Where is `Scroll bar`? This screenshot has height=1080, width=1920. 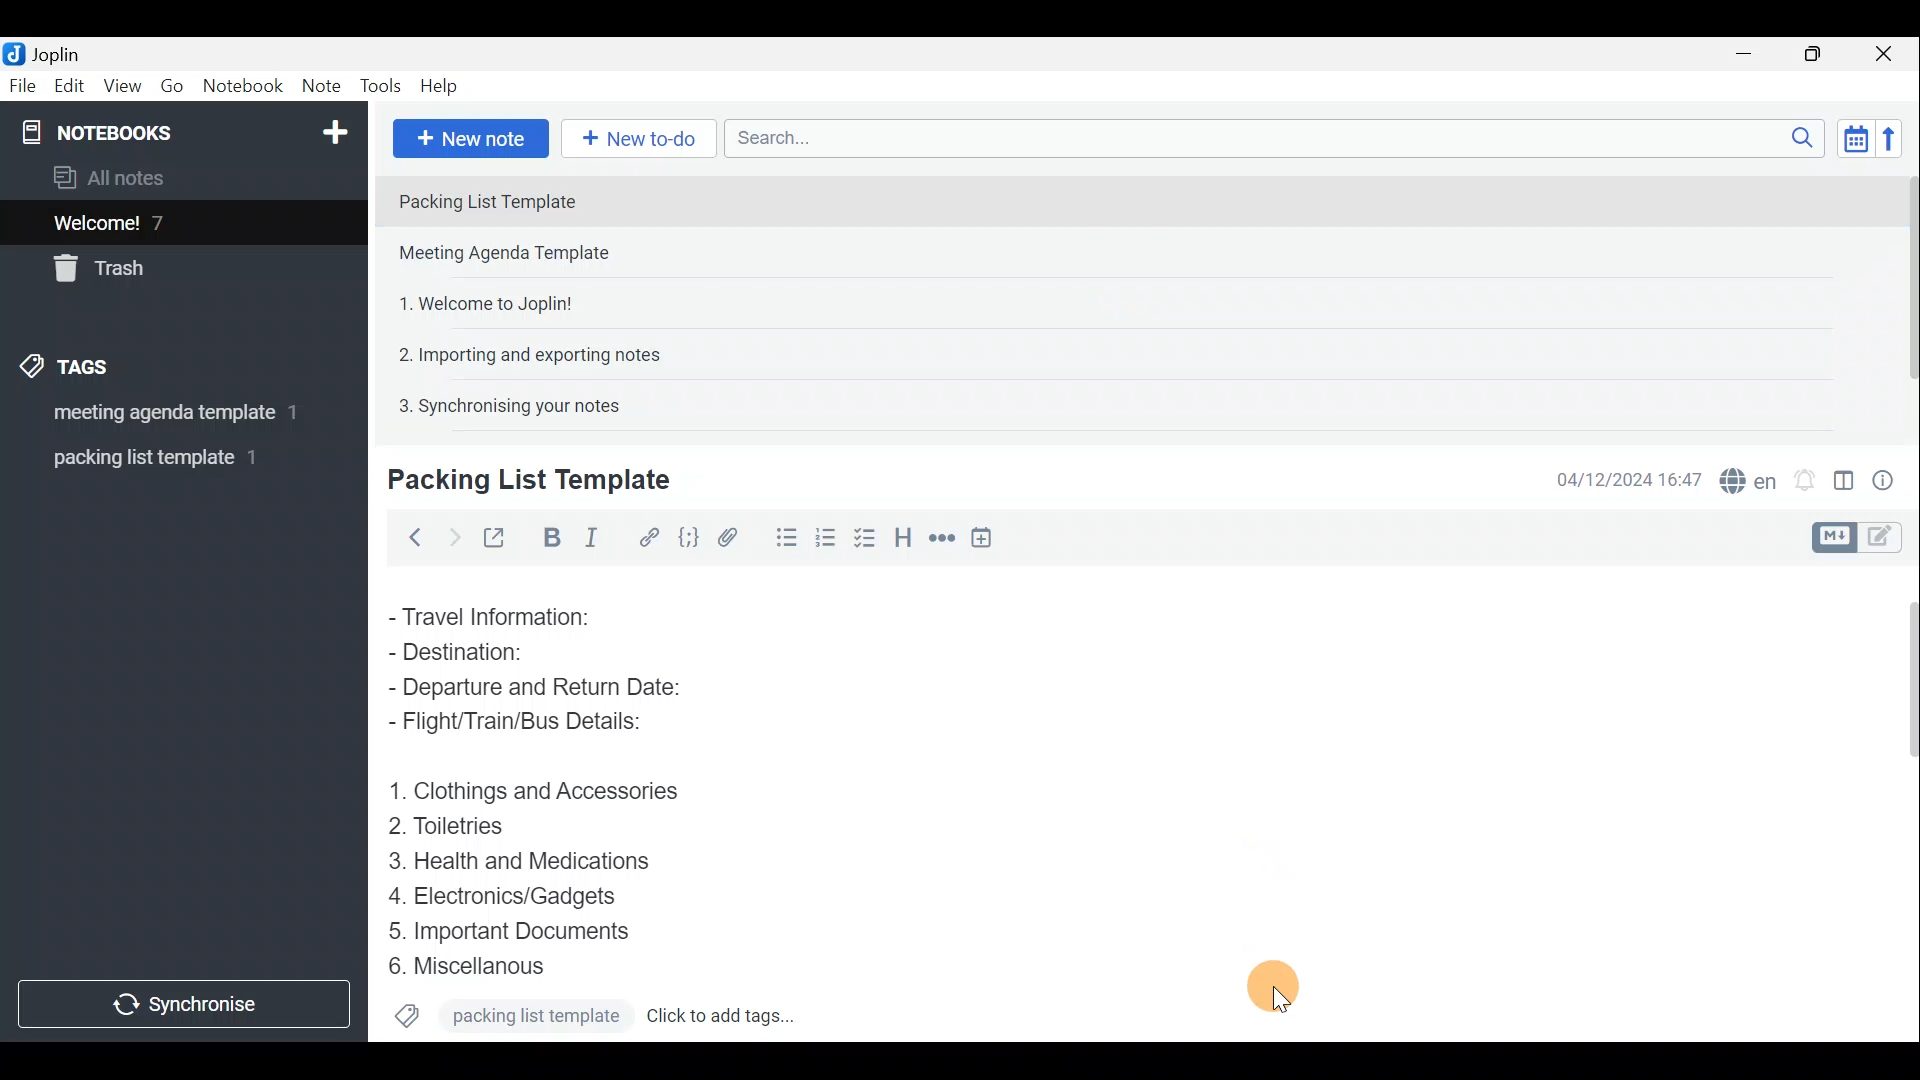
Scroll bar is located at coordinates (1902, 801).